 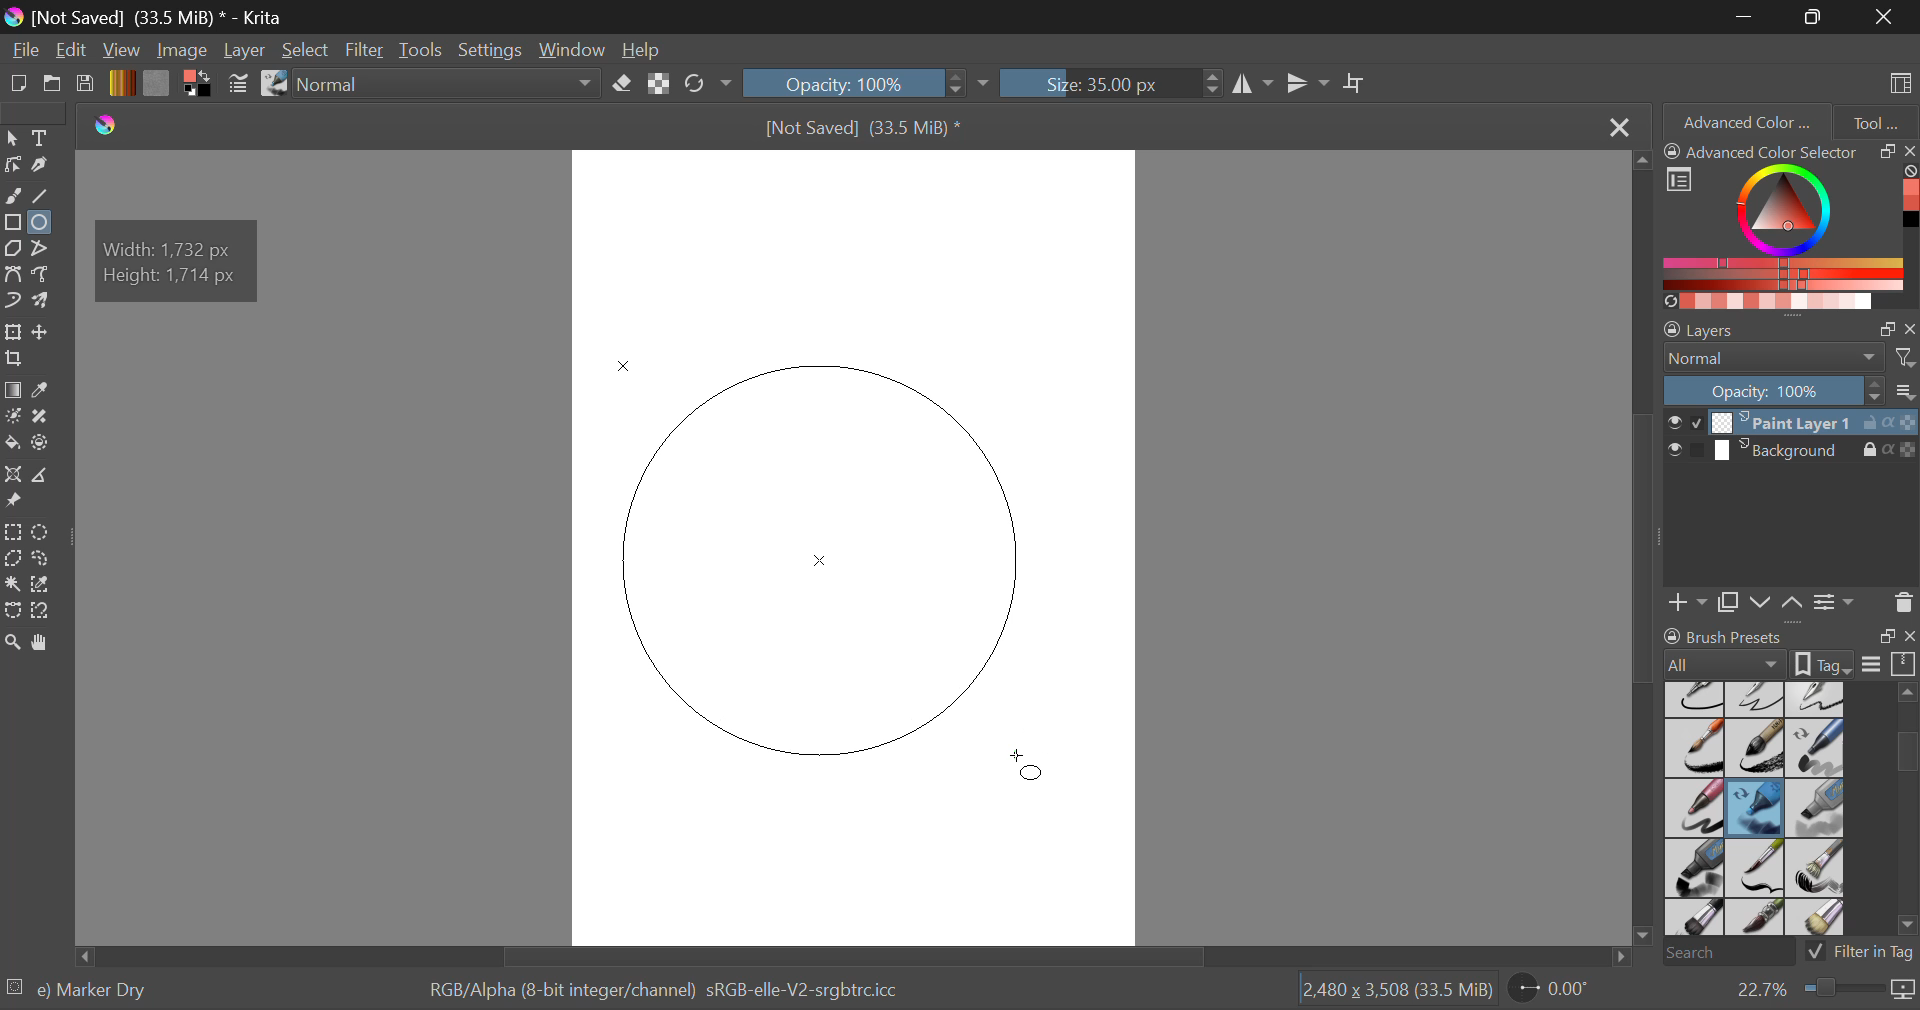 I want to click on Multibrush Tool, so click(x=47, y=302).